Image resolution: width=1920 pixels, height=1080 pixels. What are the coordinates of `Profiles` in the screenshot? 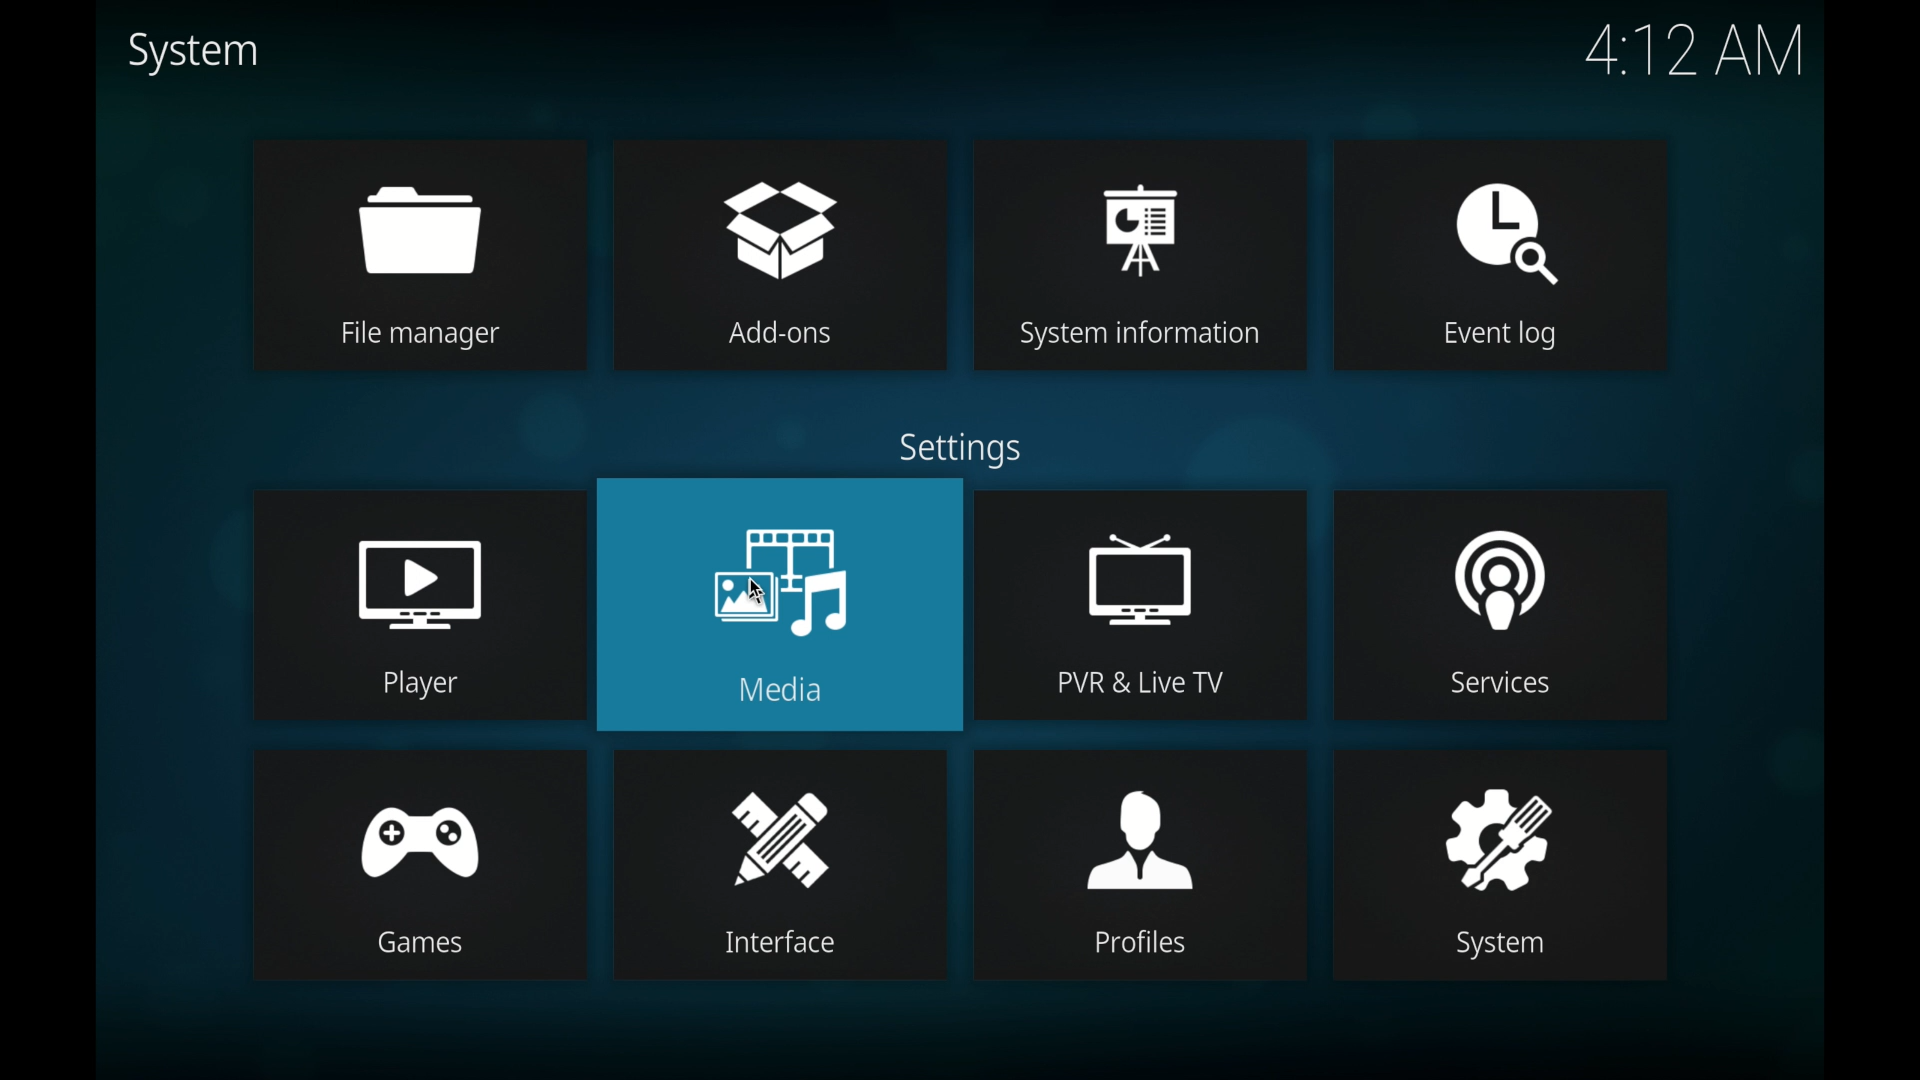 It's located at (1145, 948).